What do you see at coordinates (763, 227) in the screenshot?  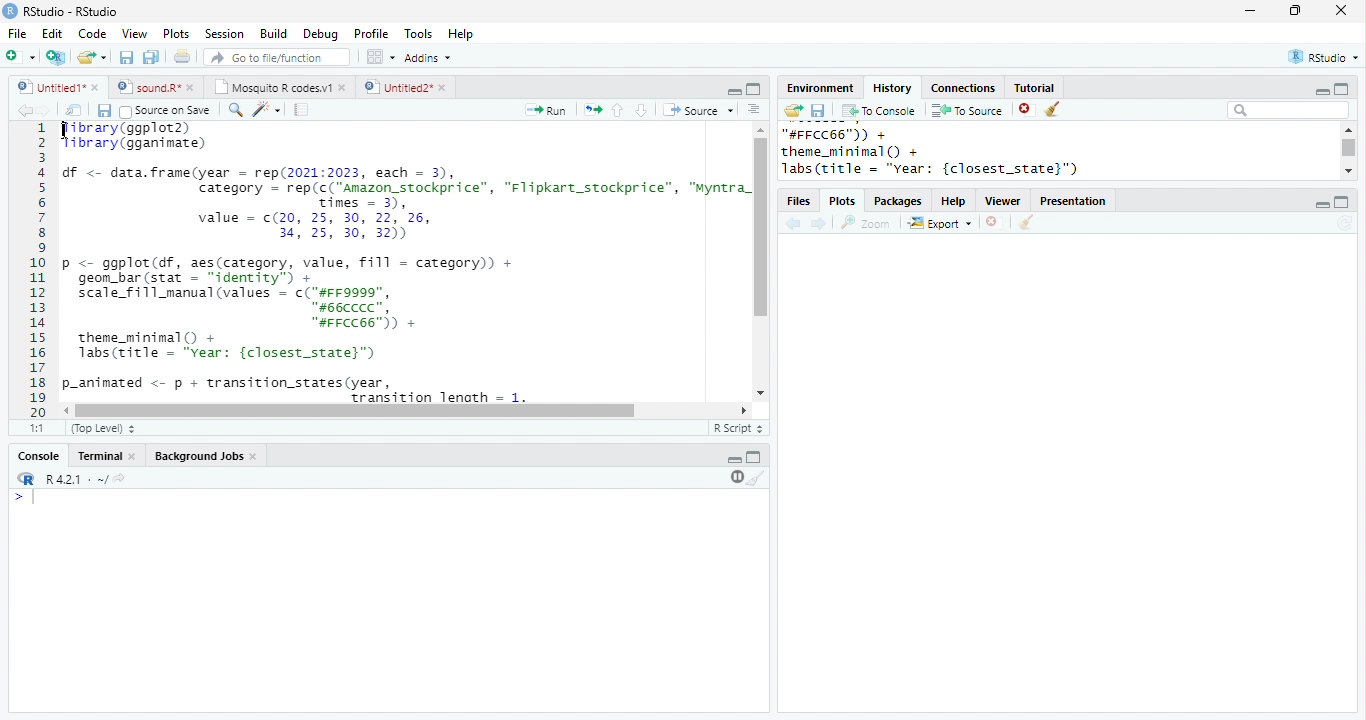 I see `scroll bar` at bounding box center [763, 227].